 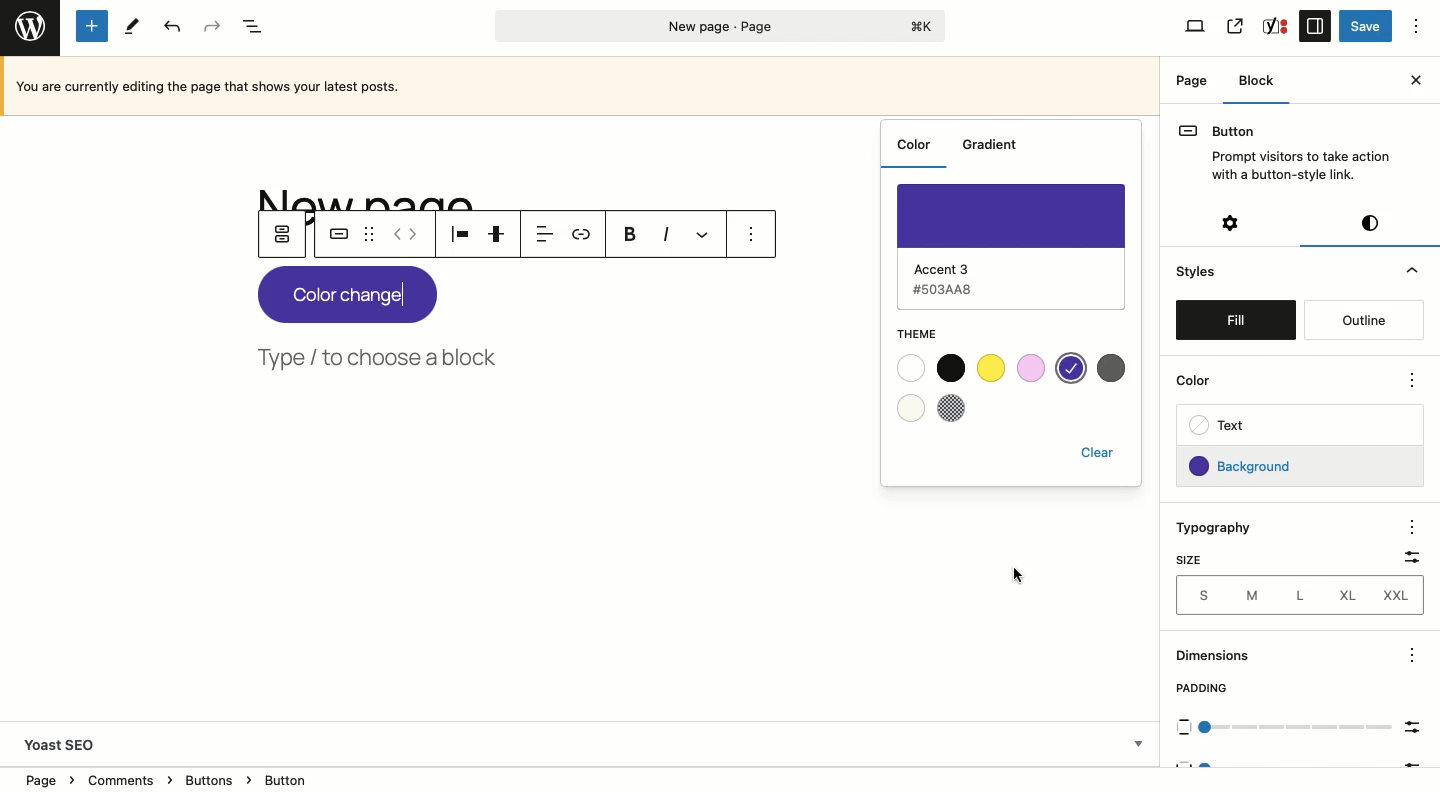 What do you see at coordinates (951, 408) in the screenshot?
I see `Checkered` at bounding box center [951, 408].